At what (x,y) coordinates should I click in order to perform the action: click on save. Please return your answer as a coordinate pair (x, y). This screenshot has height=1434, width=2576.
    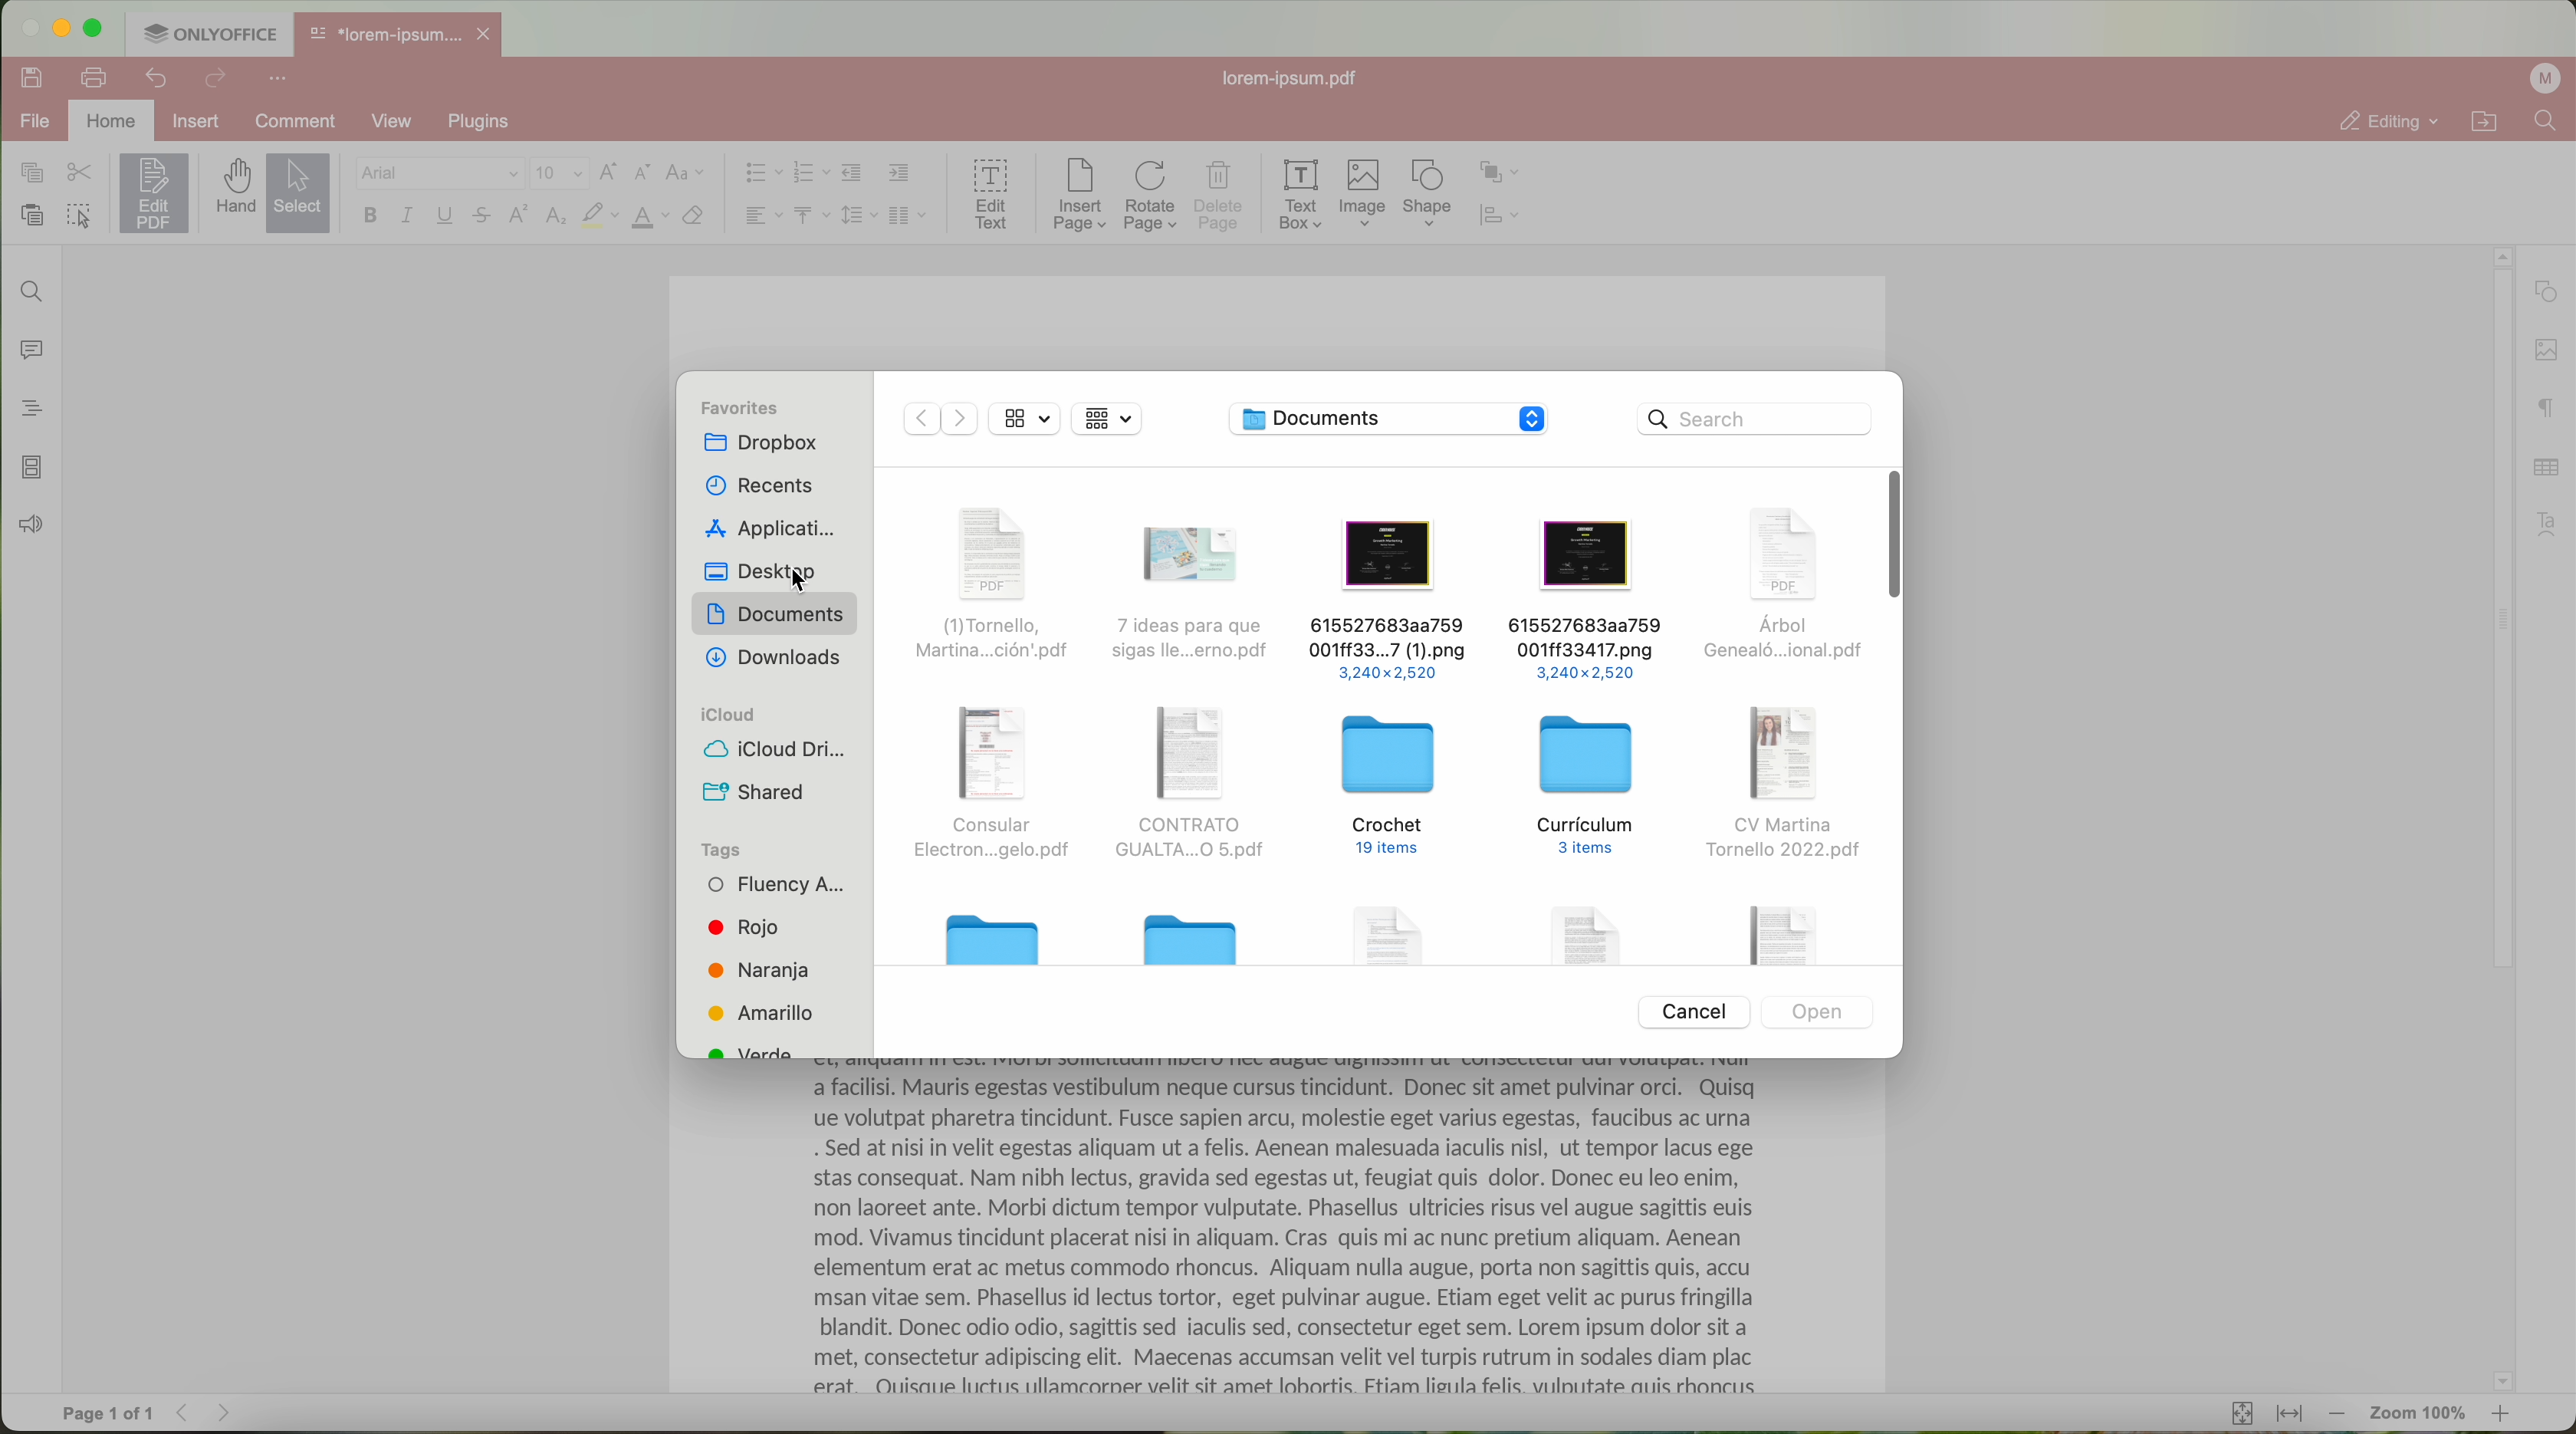
    Looking at the image, I should click on (27, 76).